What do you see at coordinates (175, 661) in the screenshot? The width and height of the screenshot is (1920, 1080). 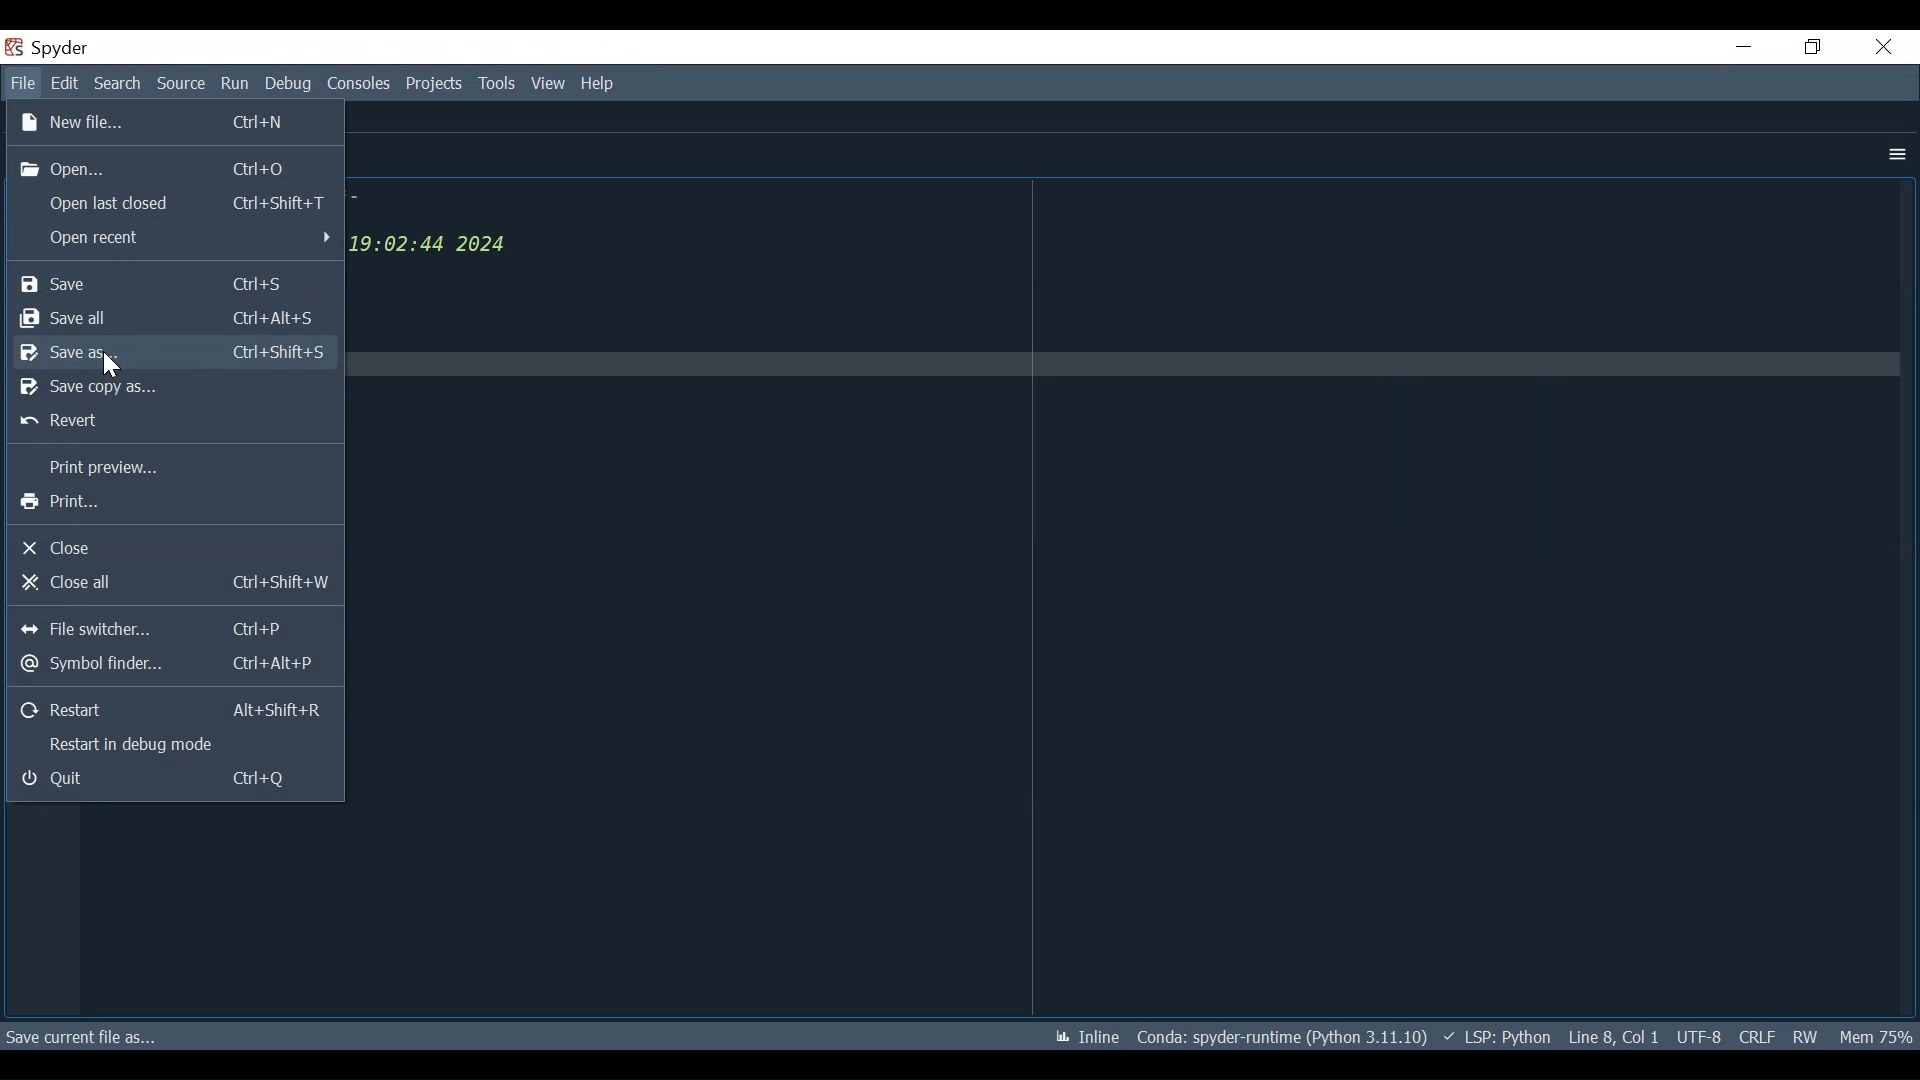 I see `Symbol finder` at bounding box center [175, 661].